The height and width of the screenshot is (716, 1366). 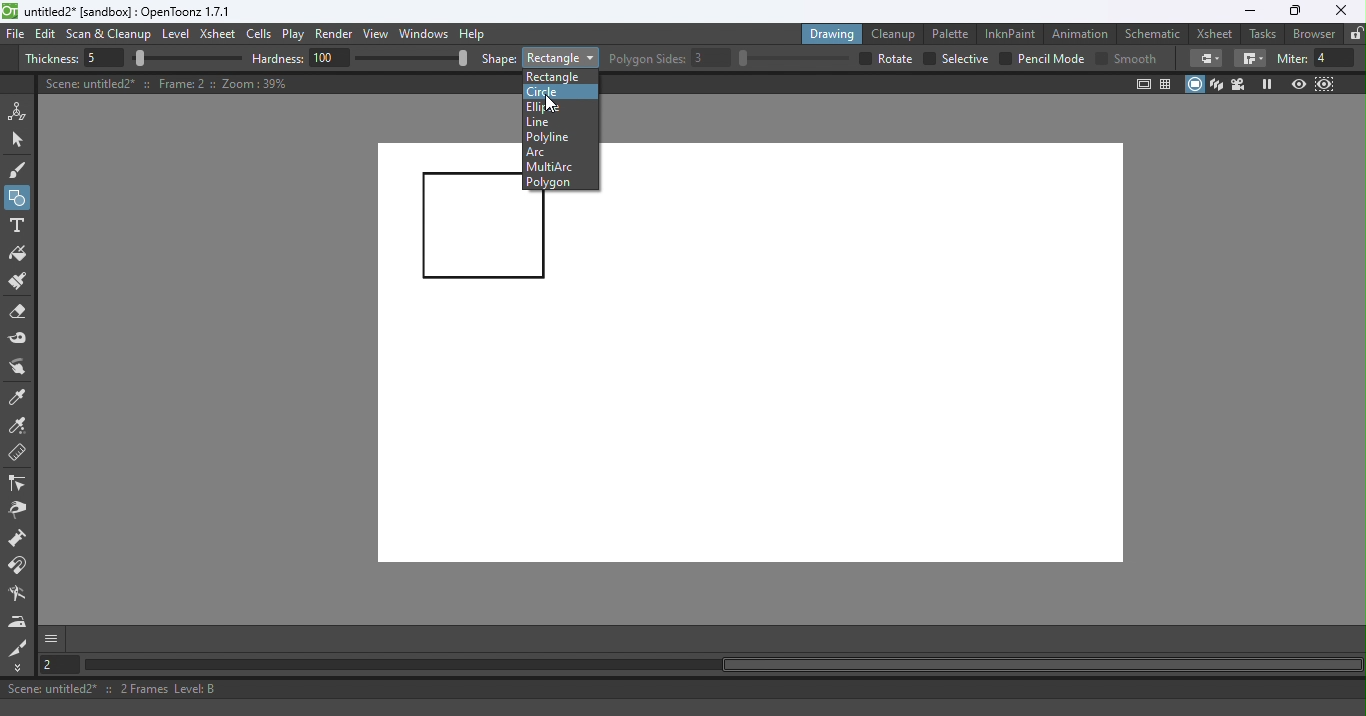 What do you see at coordinates (19, 566) in the screenshot?
I see `Magnet tool` at bounding box center [19, 566].